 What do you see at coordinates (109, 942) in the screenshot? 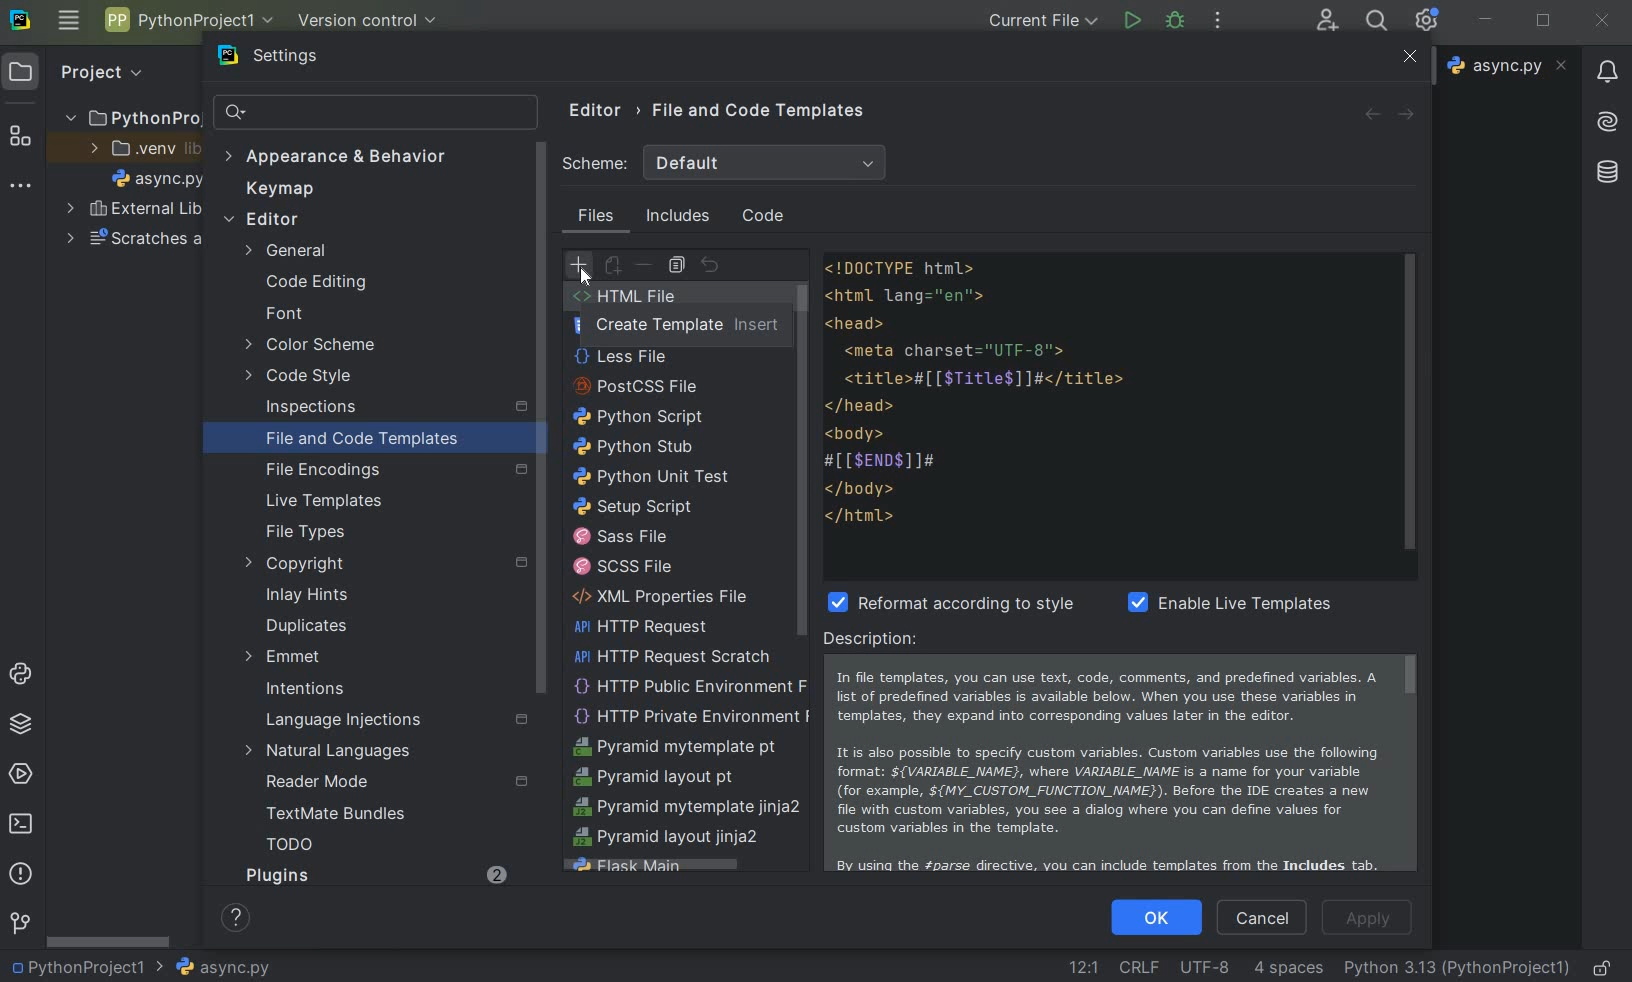
I see `srollbar` at bounding box center [109, 942].